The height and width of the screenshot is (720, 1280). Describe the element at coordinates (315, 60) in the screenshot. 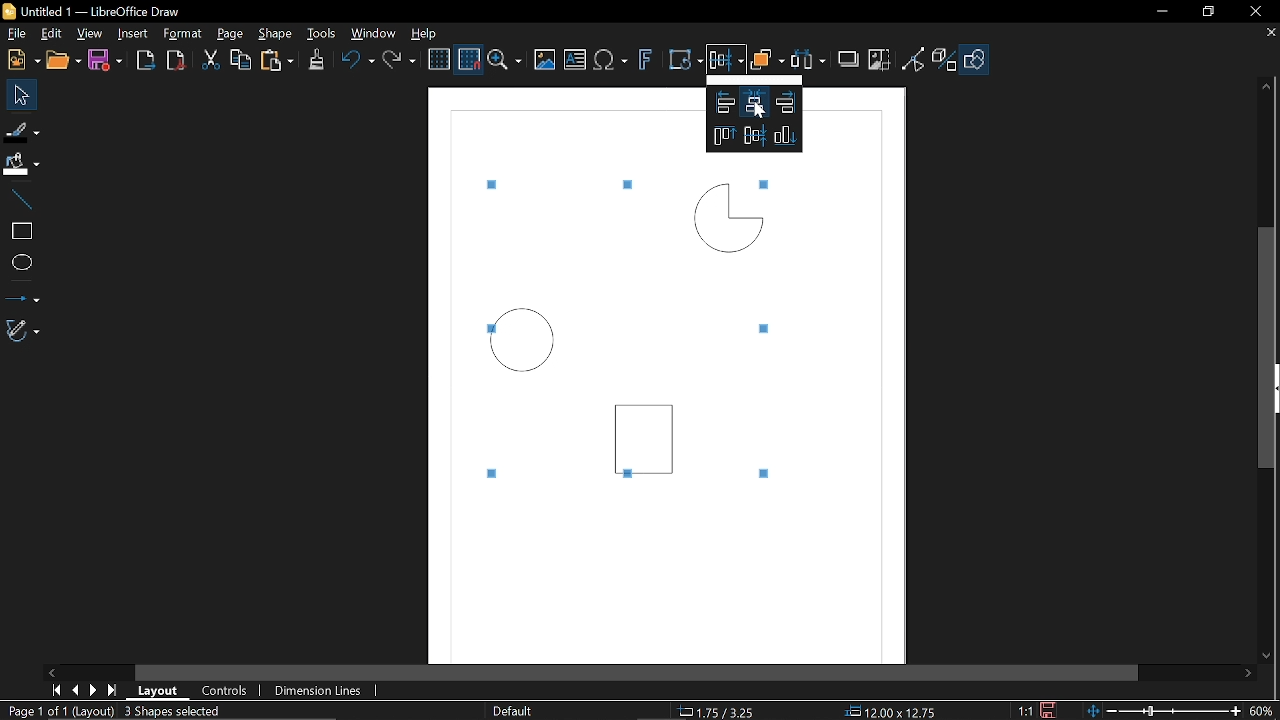

I see `Clone` at that location.